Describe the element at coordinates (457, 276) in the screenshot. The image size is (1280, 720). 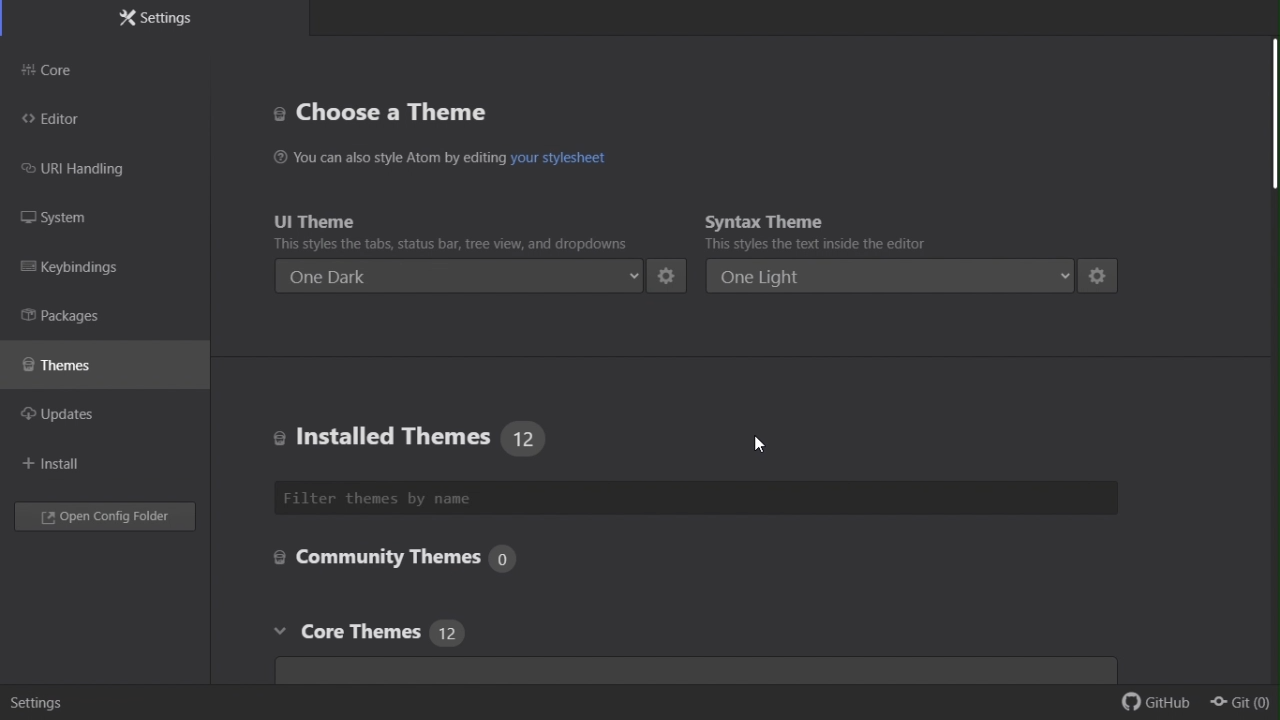
I see `One dark` at that location.